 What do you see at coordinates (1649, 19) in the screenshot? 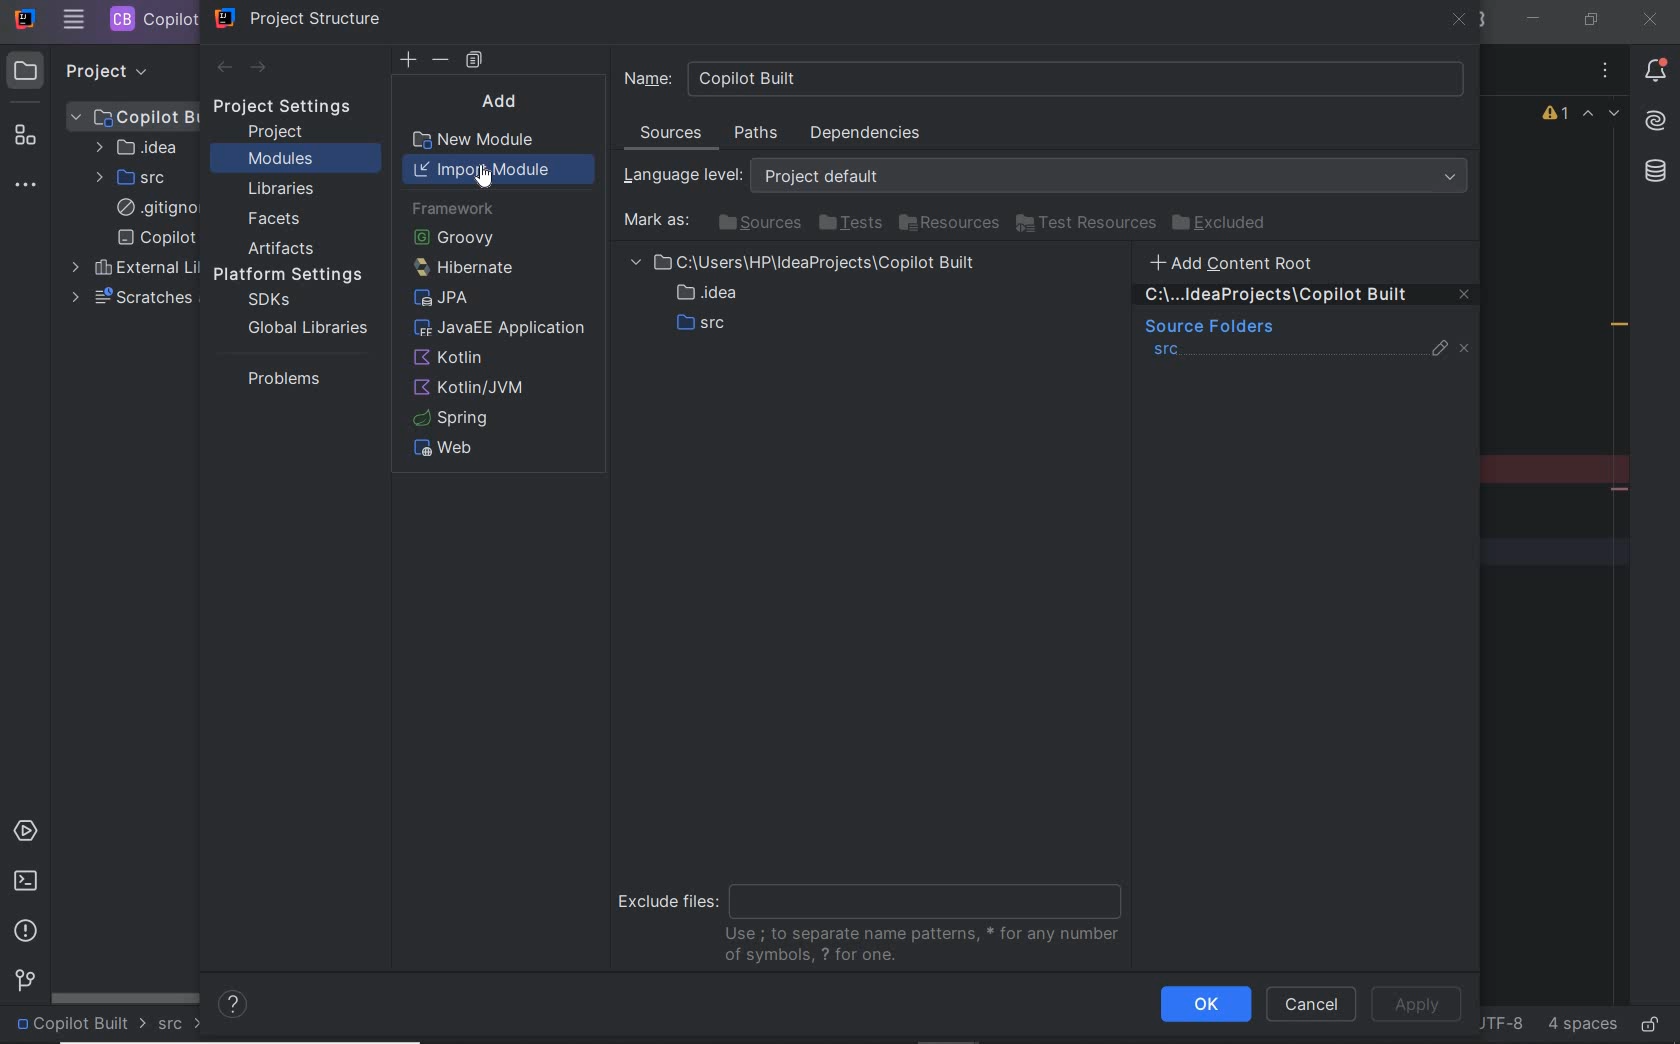
I see `close` at bounding box center [1649, 19].